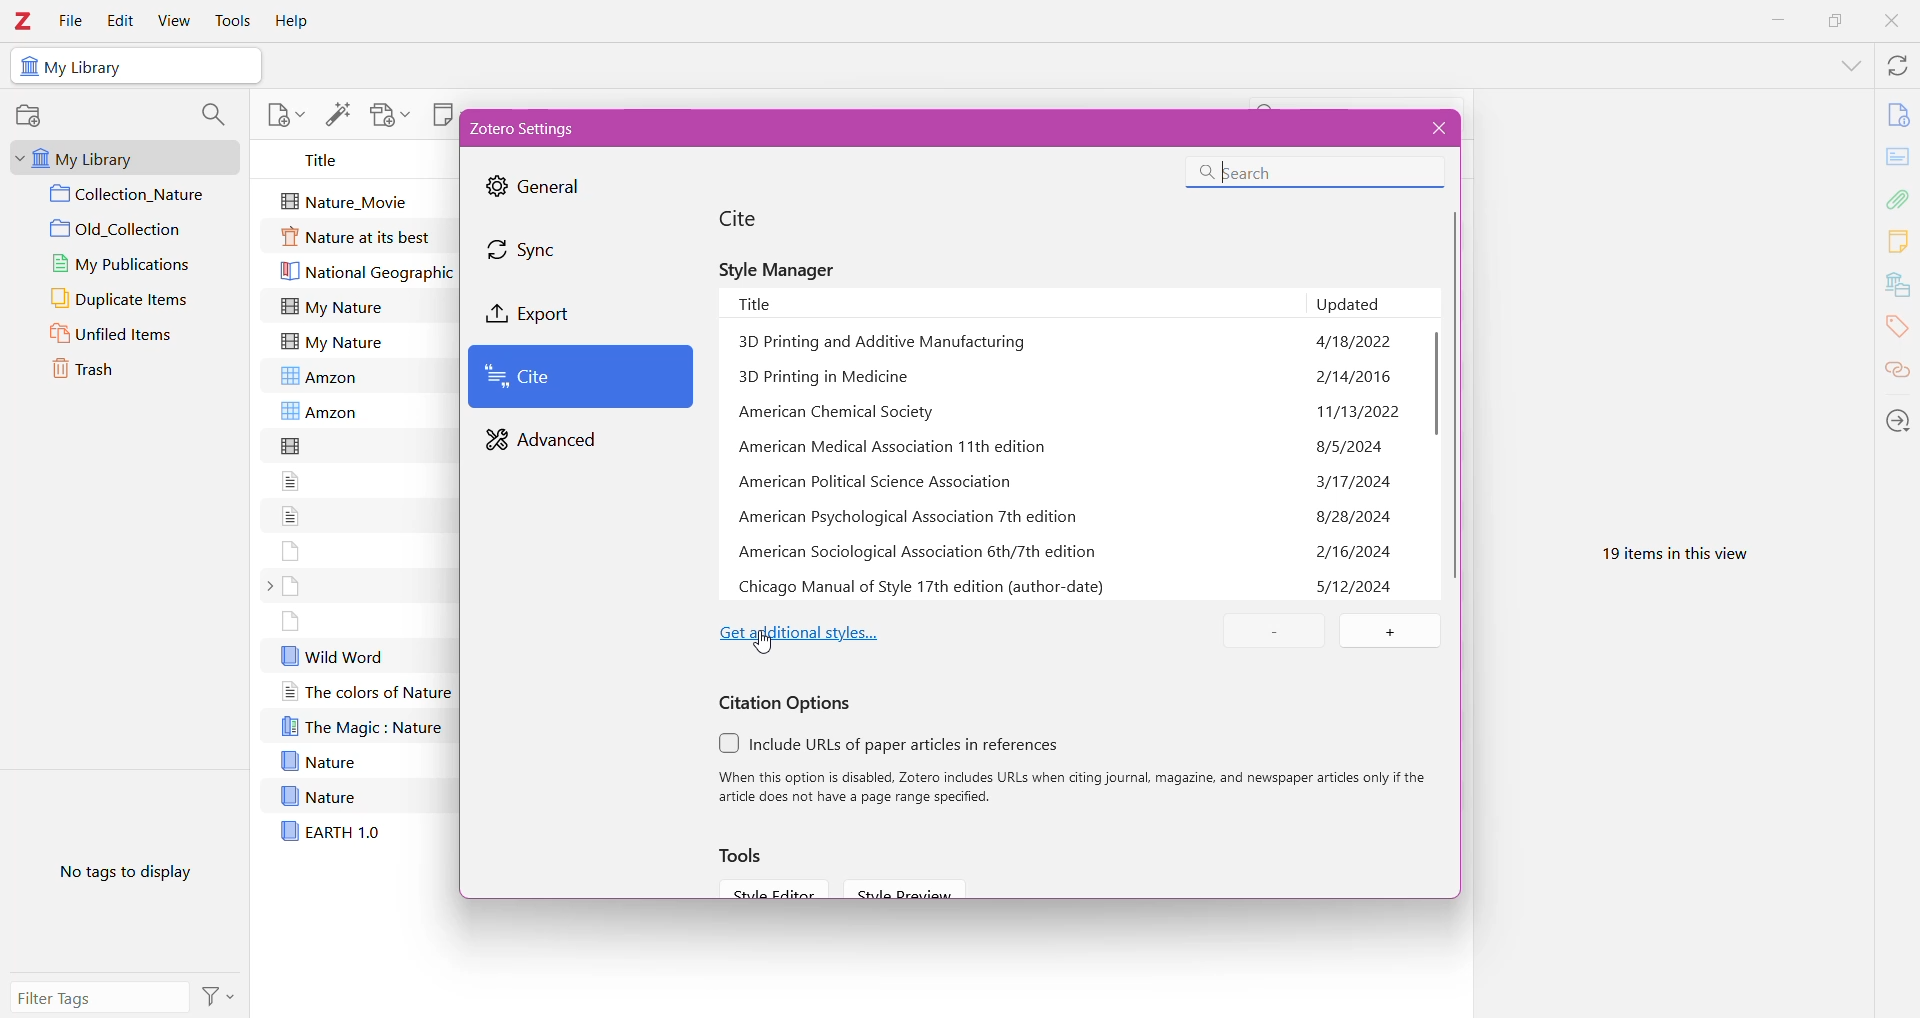 This screenshot has height=1018, width=1920. Describe the element at coordinates (101, 998) in the screenshot. I see `Filter Tags` at that location.